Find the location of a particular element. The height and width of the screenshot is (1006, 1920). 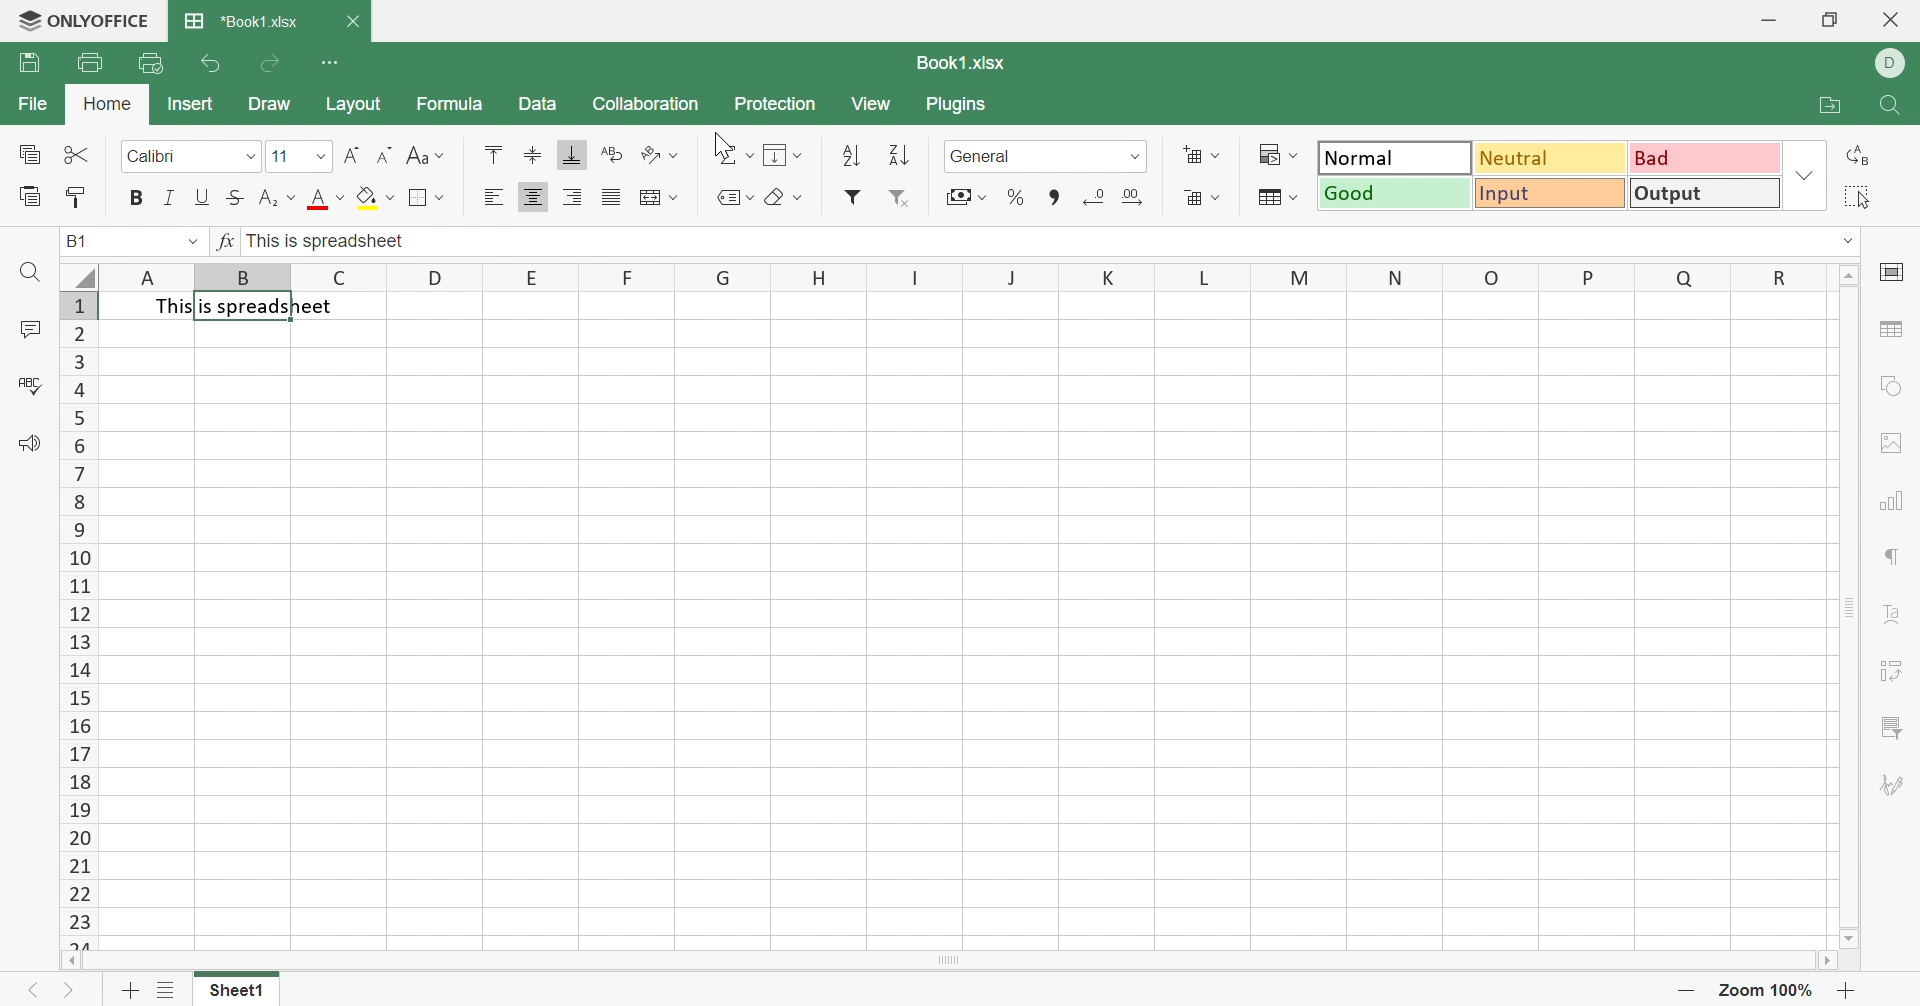

Scroll Down is located at coordinates (1845, 938).